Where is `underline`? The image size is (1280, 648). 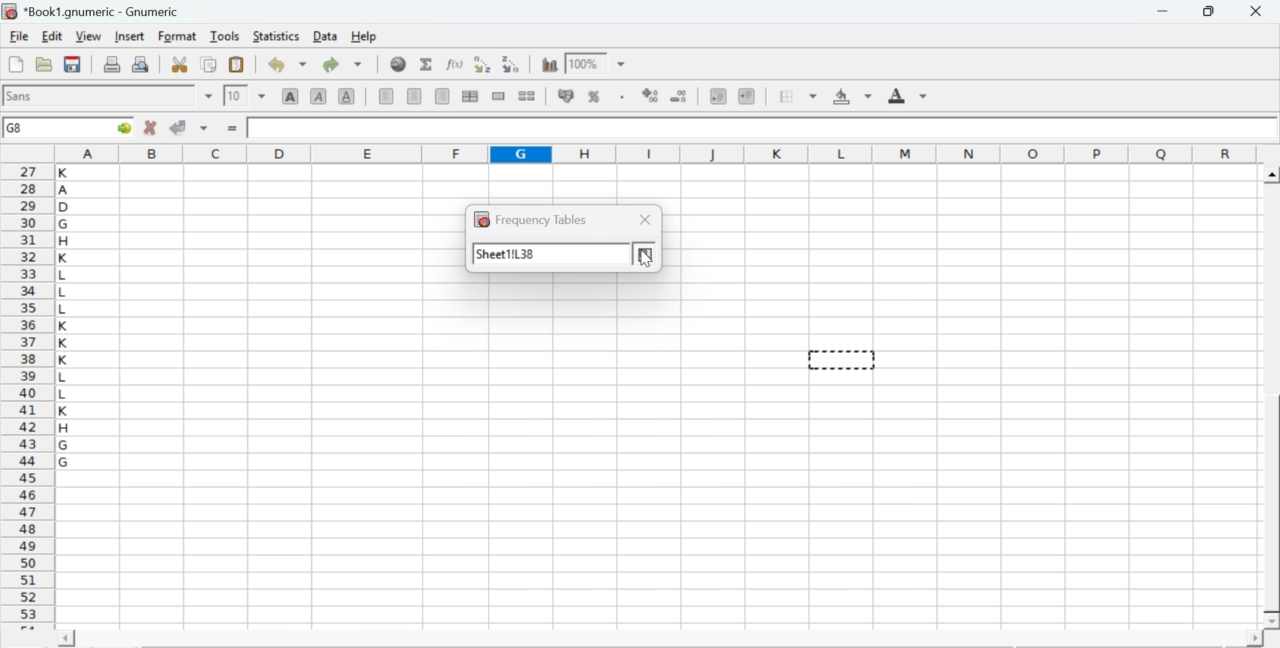 underline is located at coordinates (347, 95).